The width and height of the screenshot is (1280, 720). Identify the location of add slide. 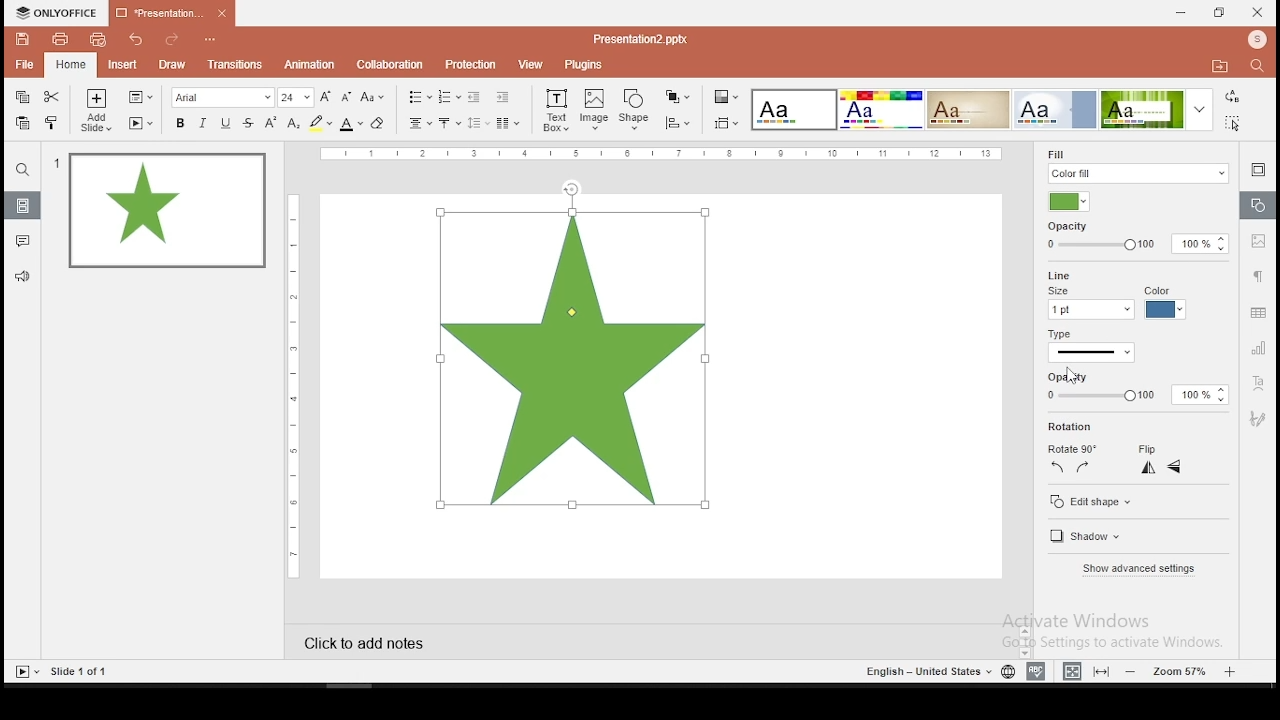
(96, 110).